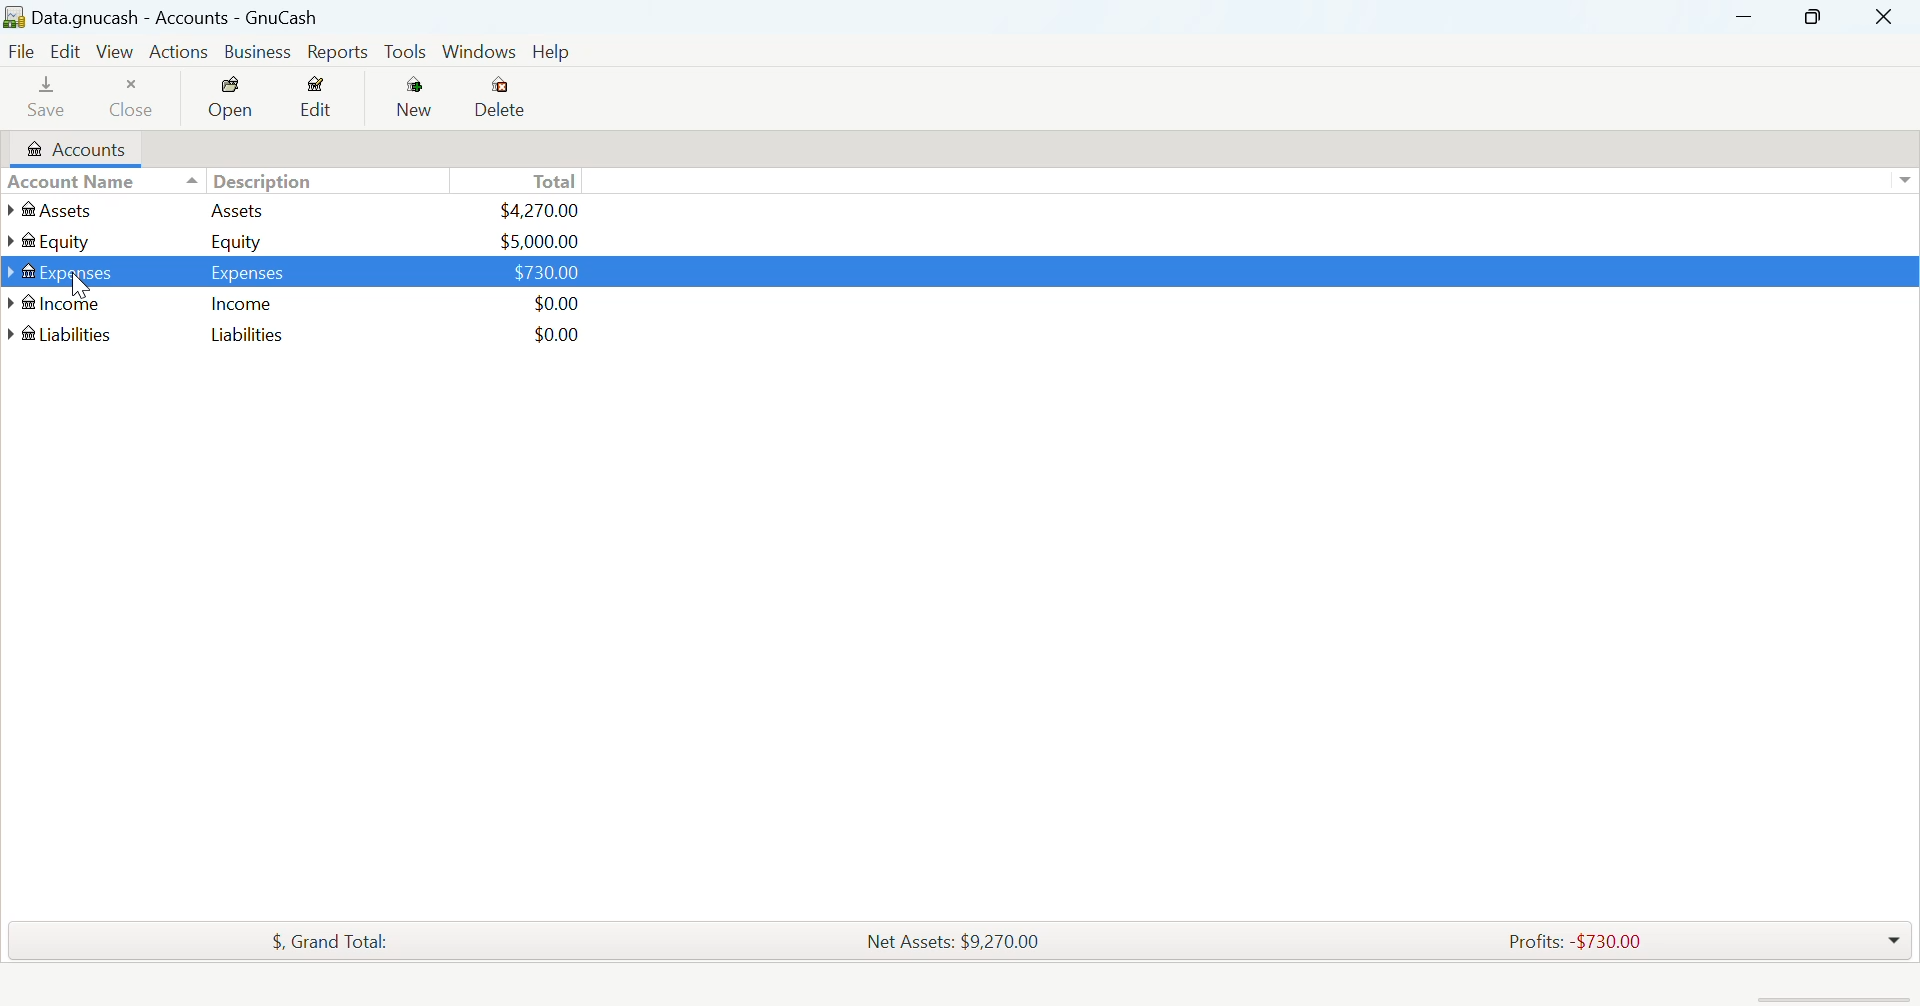 The image size is (1920, 1006). I want to click on Save, so click(42, 101).